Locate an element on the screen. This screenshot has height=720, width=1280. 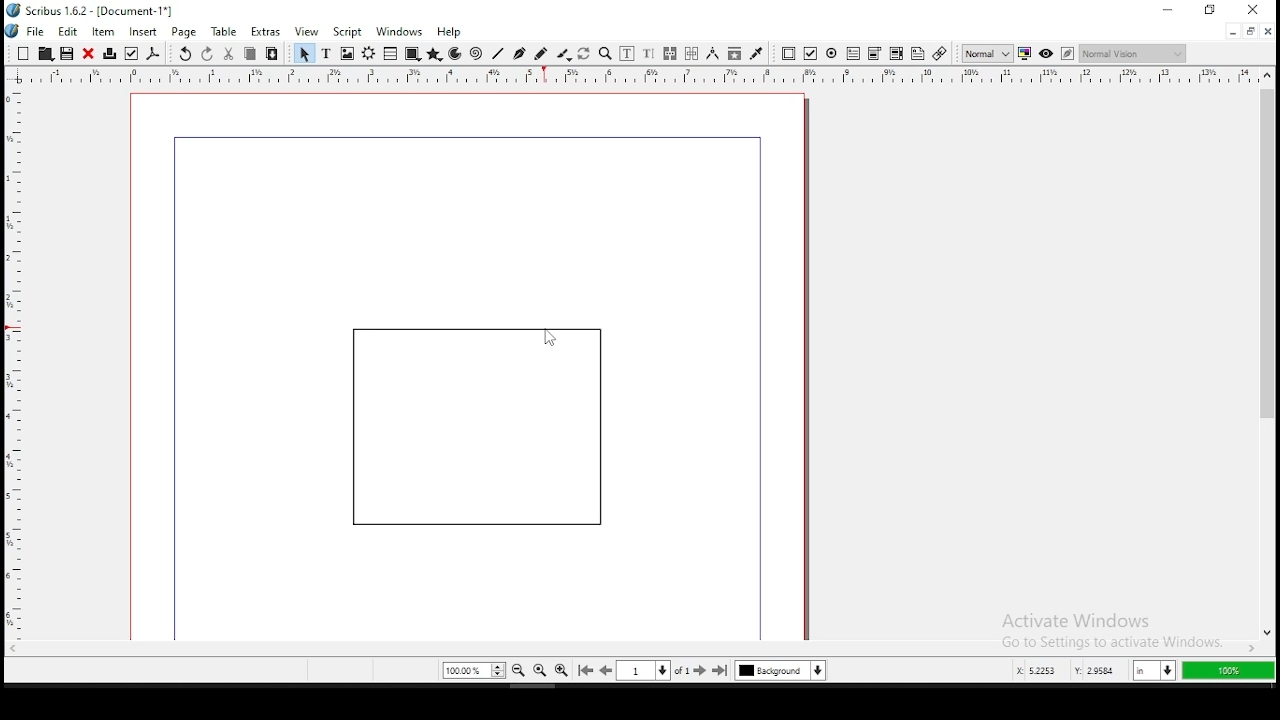
rotate item is located at coordinates (584, 54).